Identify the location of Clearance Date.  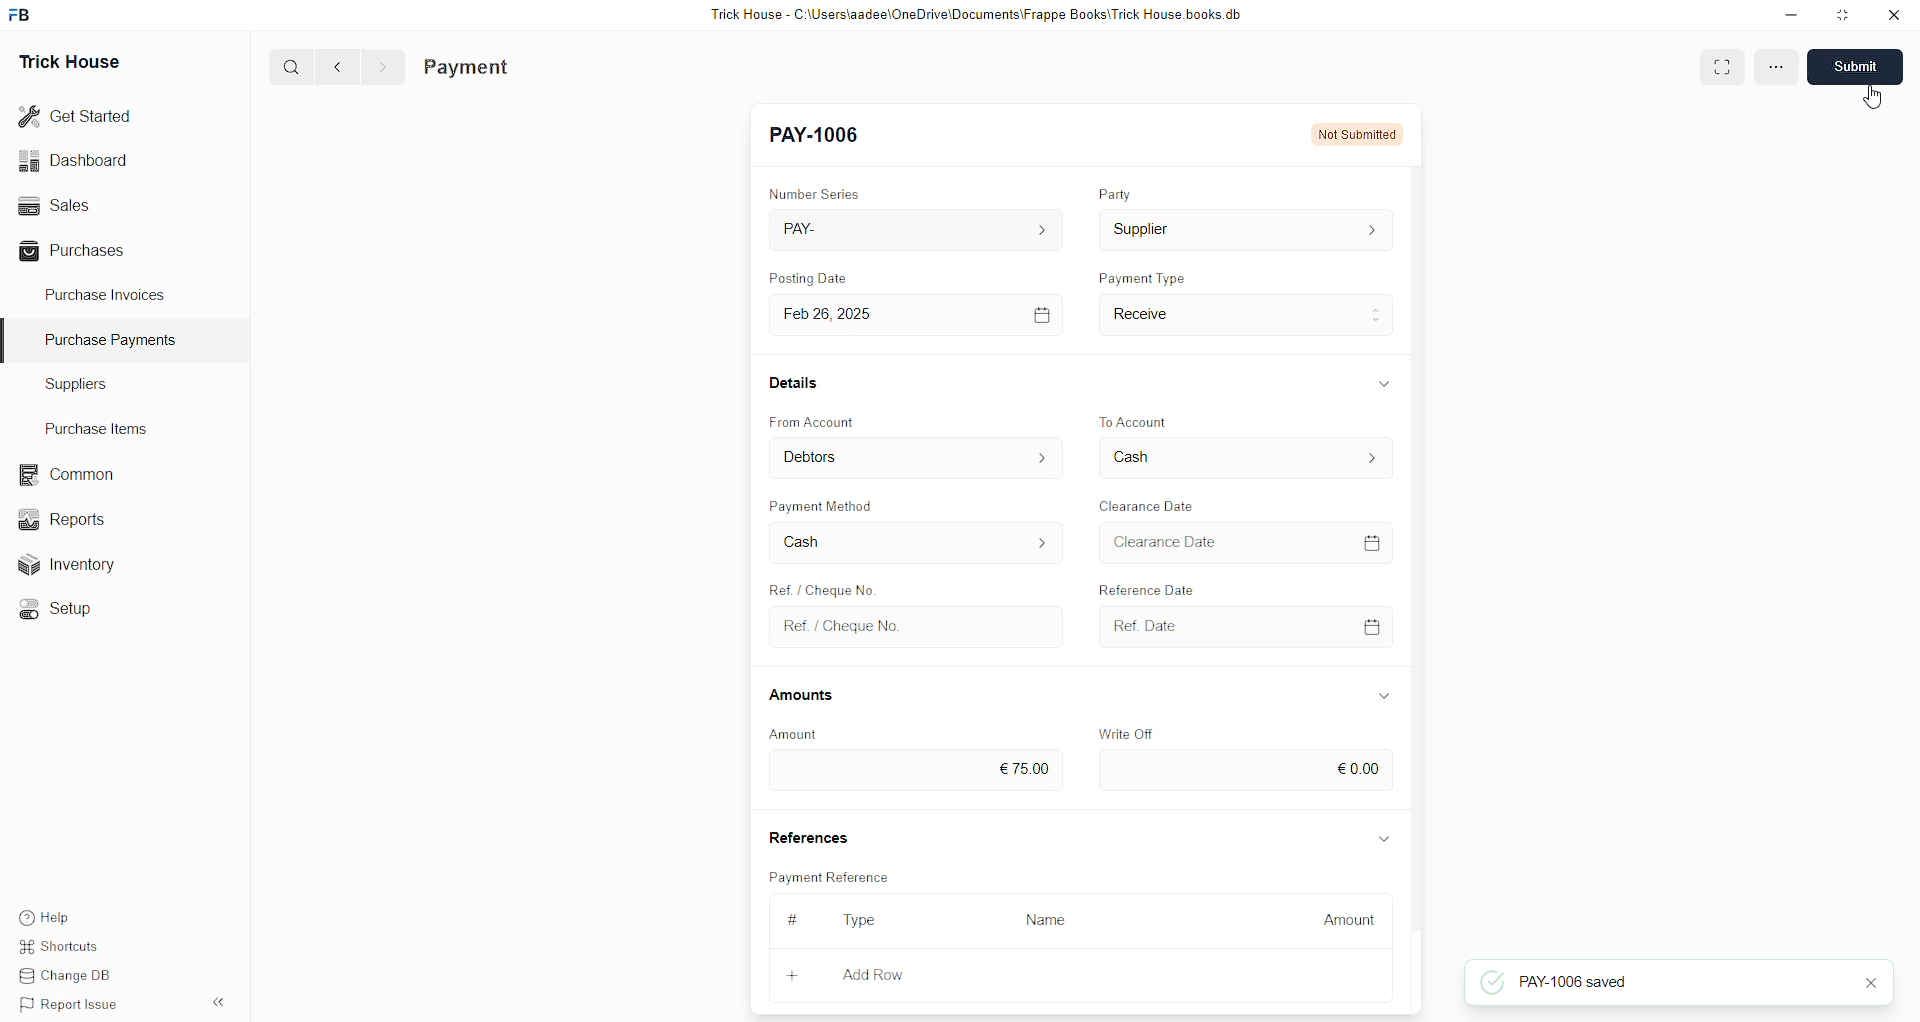
(1149, 504).